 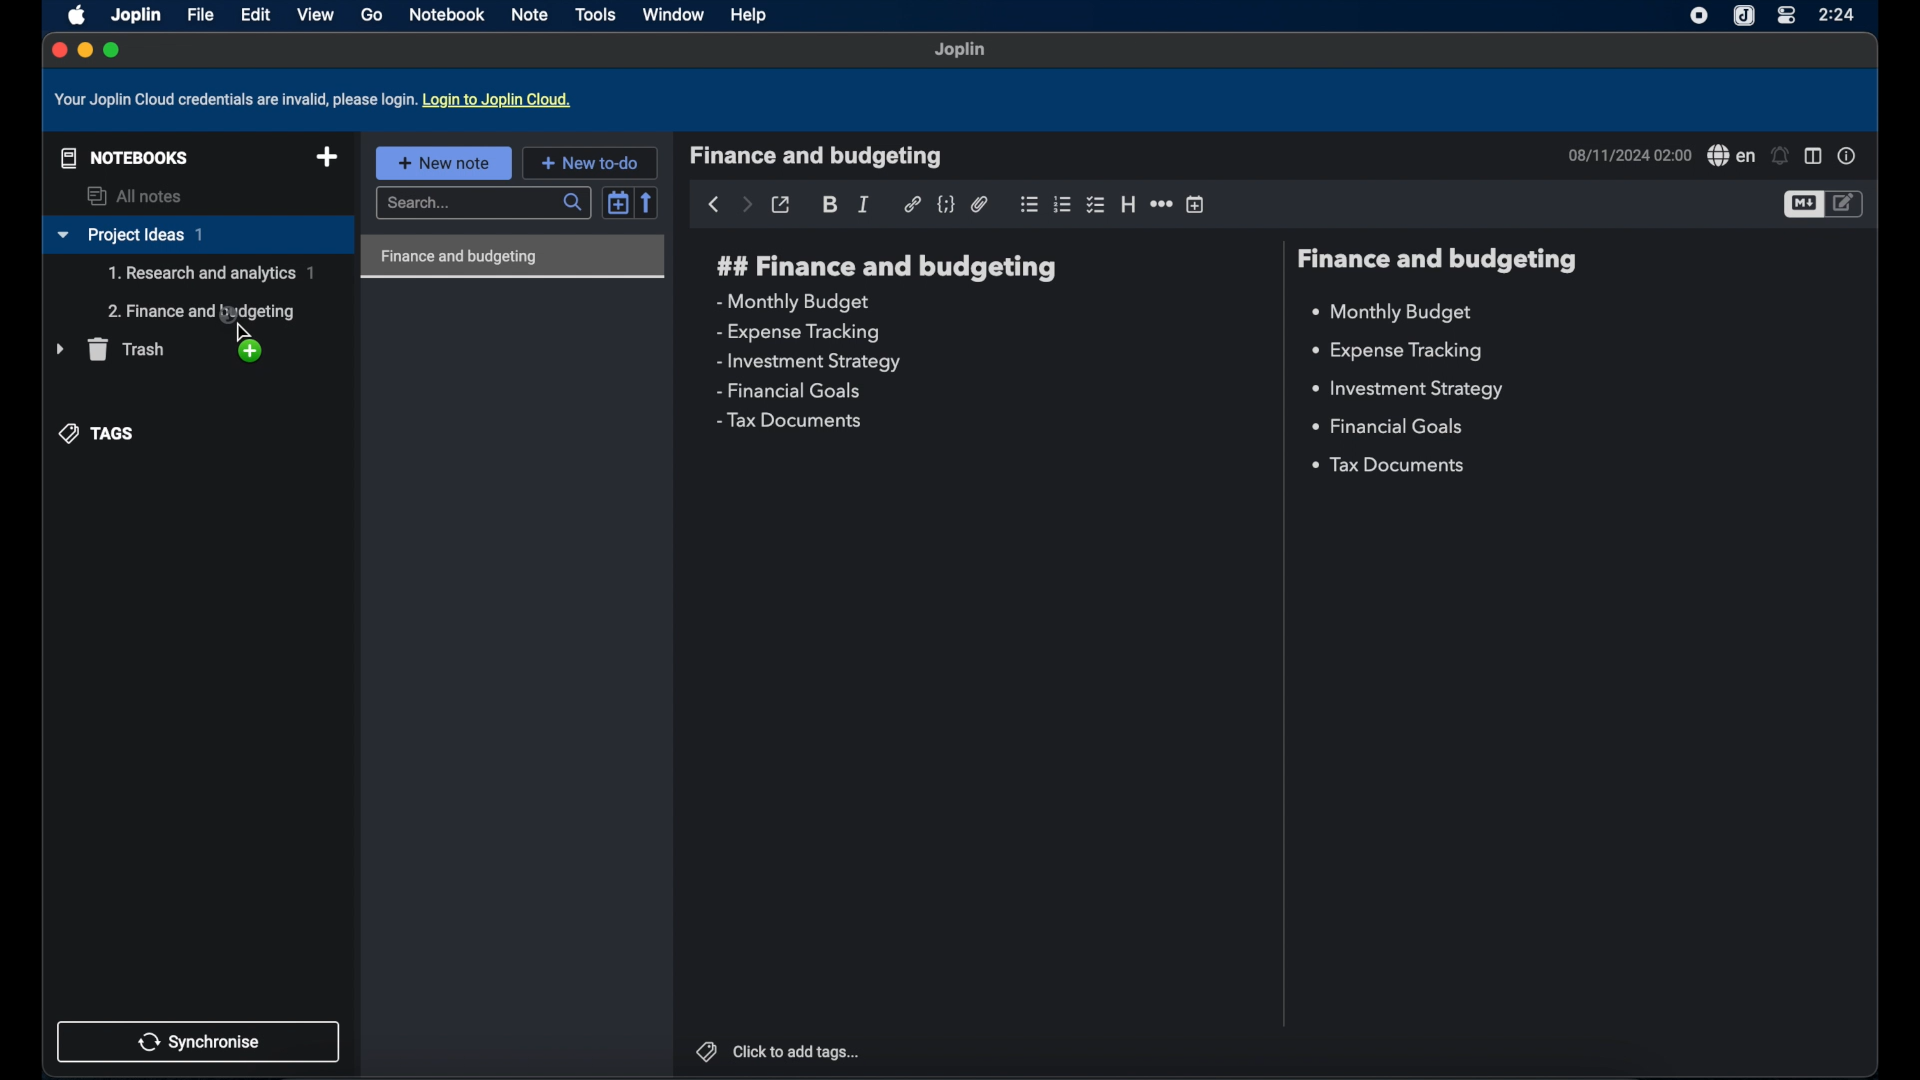 I want to click on back, so click(x=713, y=205).